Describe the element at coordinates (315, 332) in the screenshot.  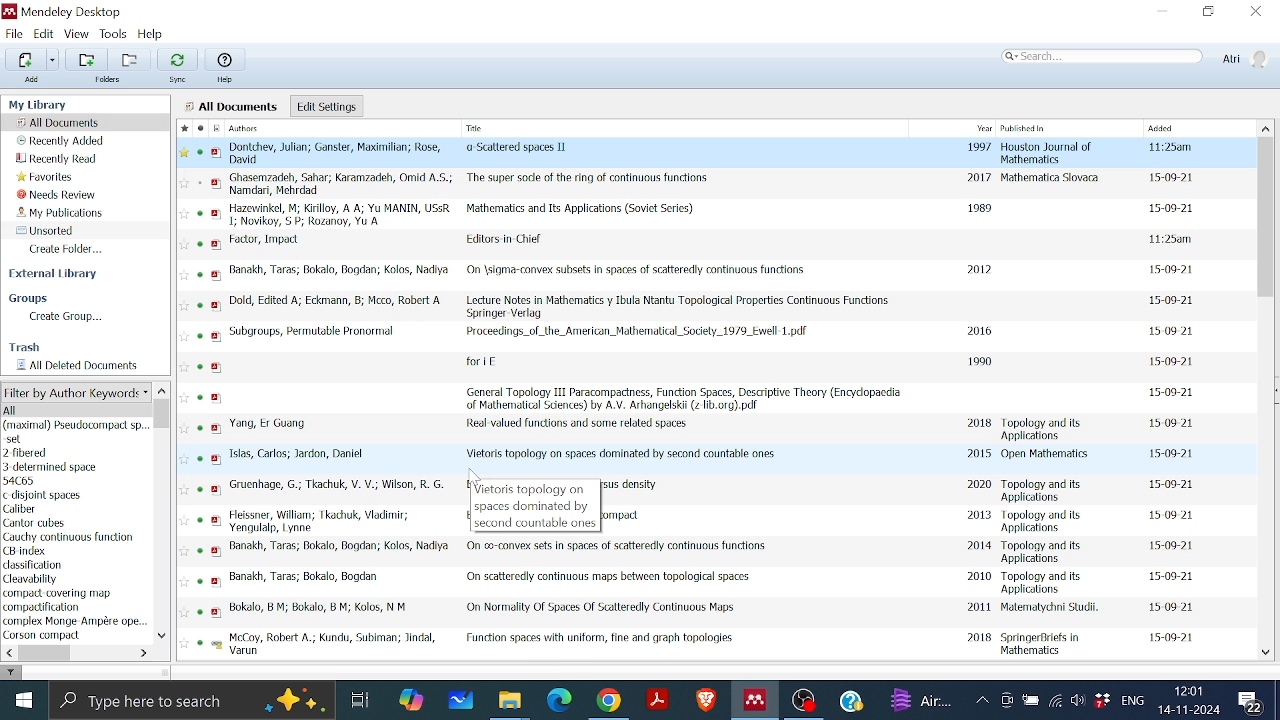
I see `Autho` at that location.